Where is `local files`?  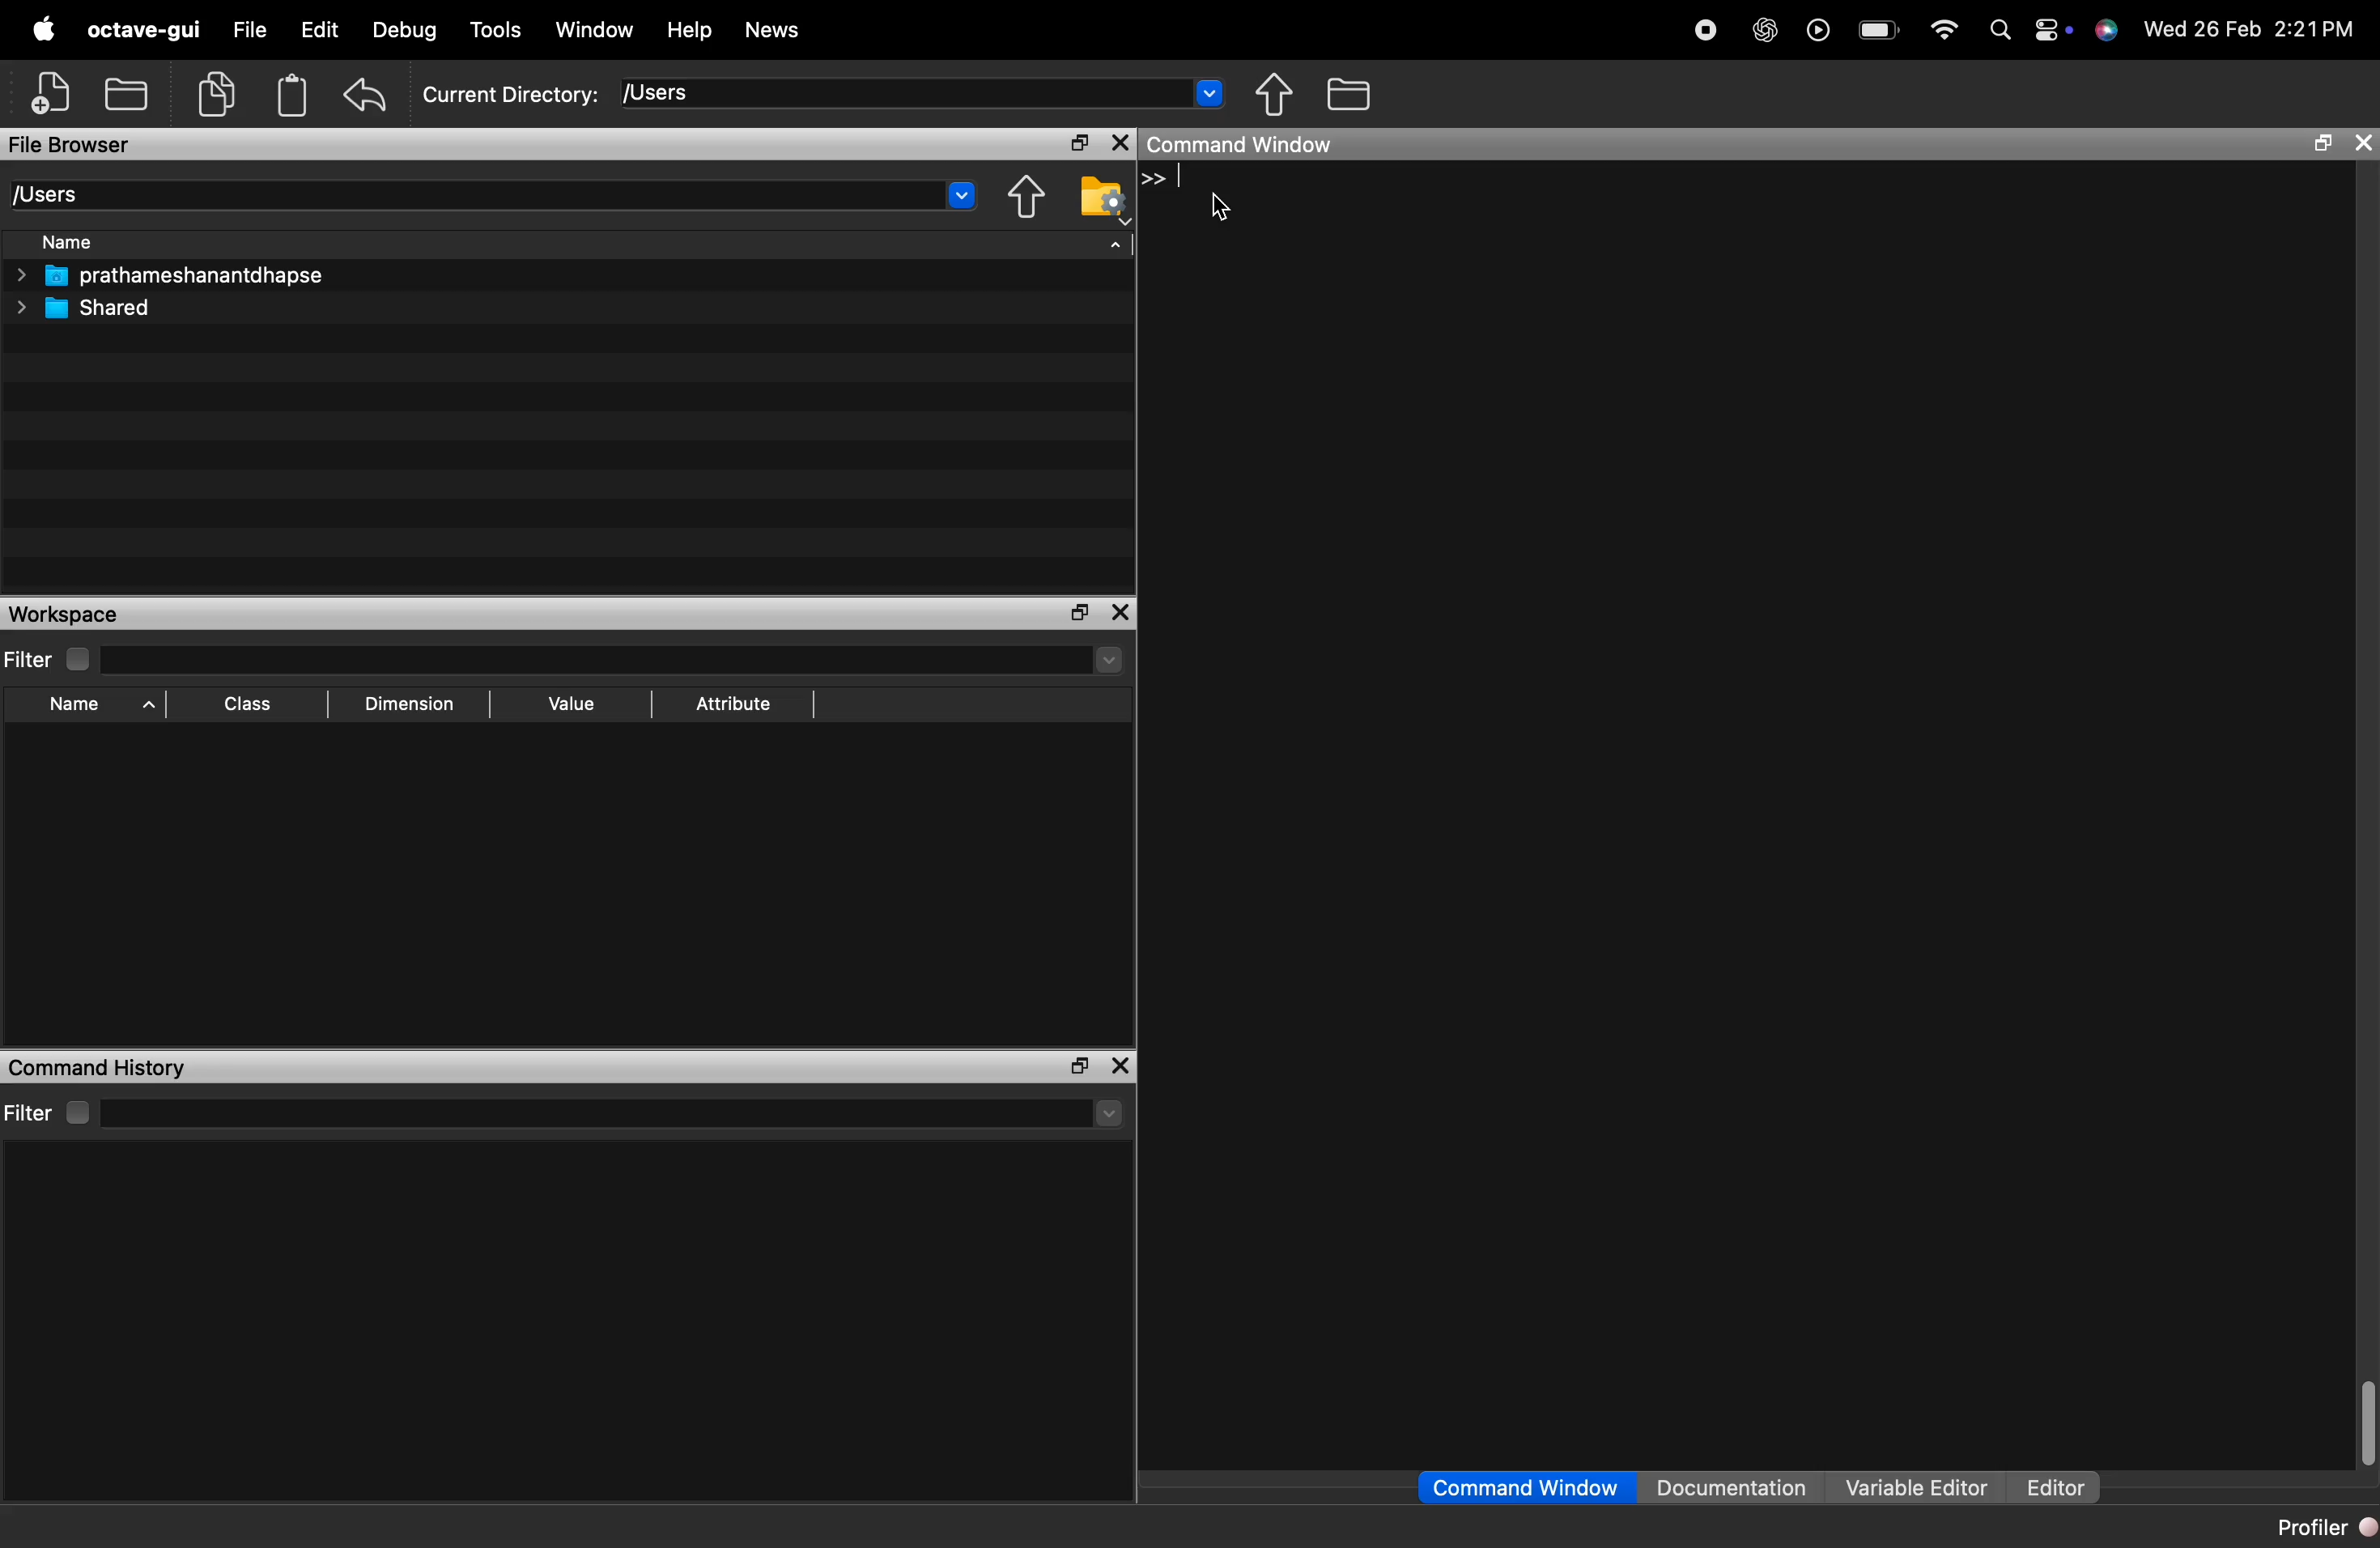
local files is located at coordinates (133, 93).